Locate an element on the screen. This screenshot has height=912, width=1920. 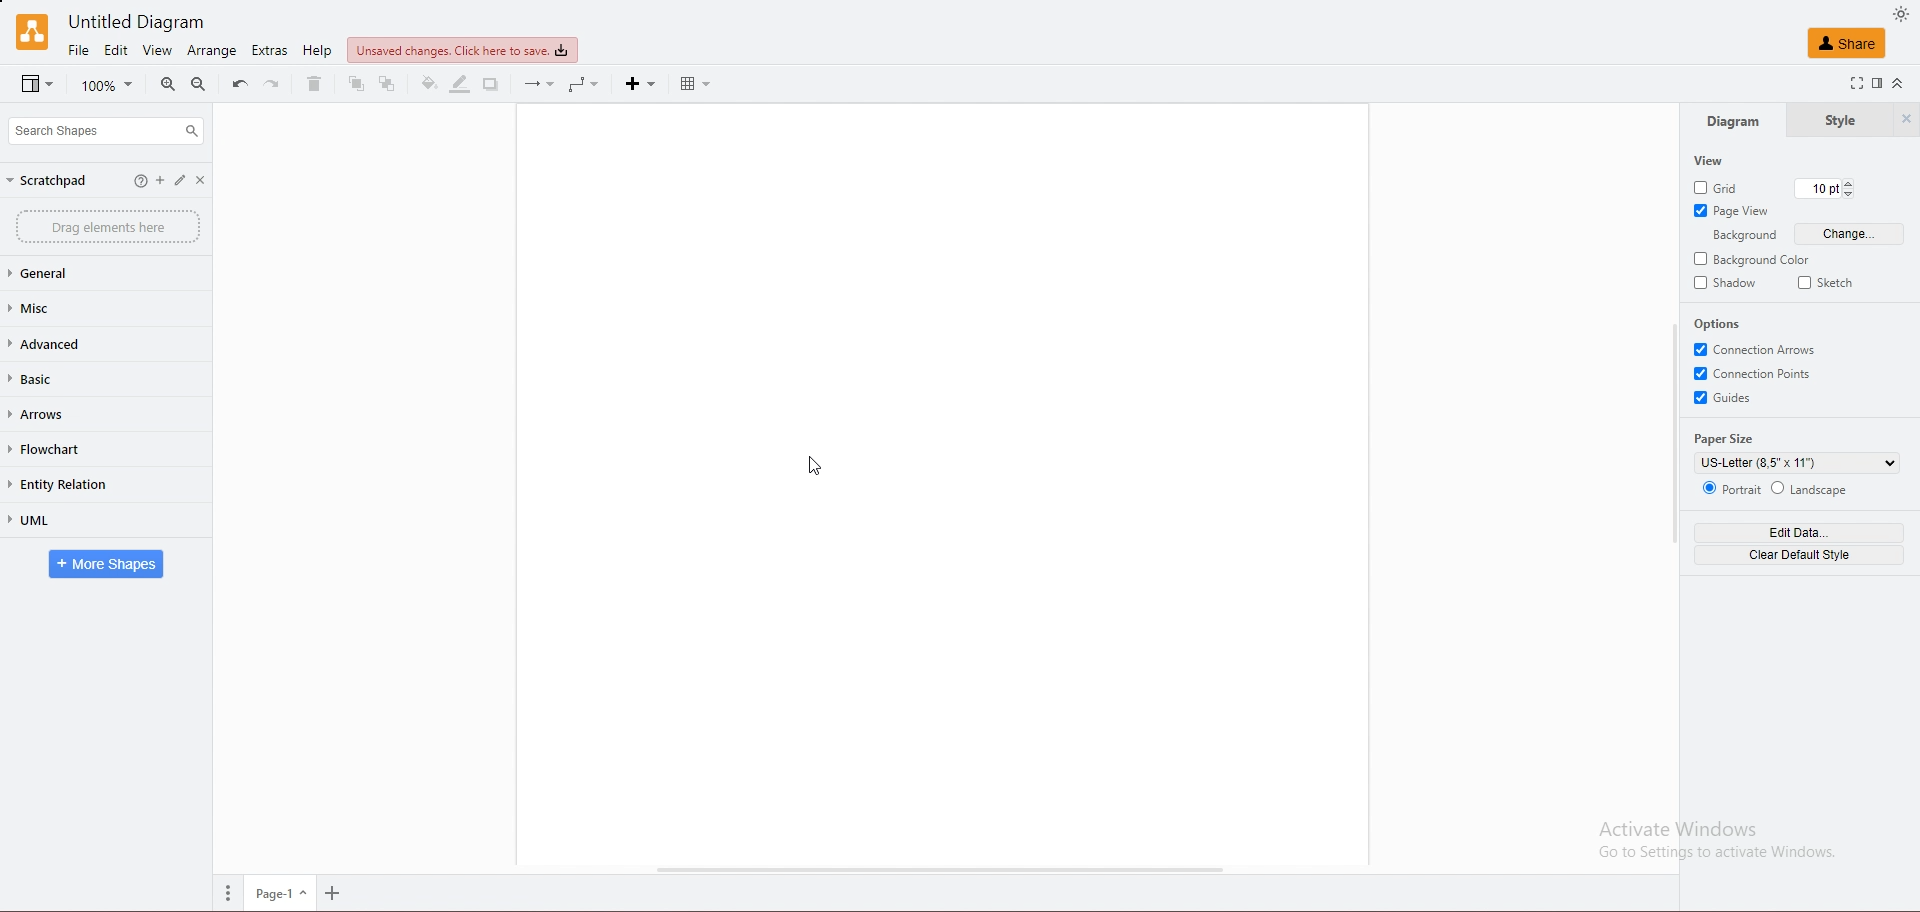
current grid pt 10 pt is located at coordinates (1815, 187).